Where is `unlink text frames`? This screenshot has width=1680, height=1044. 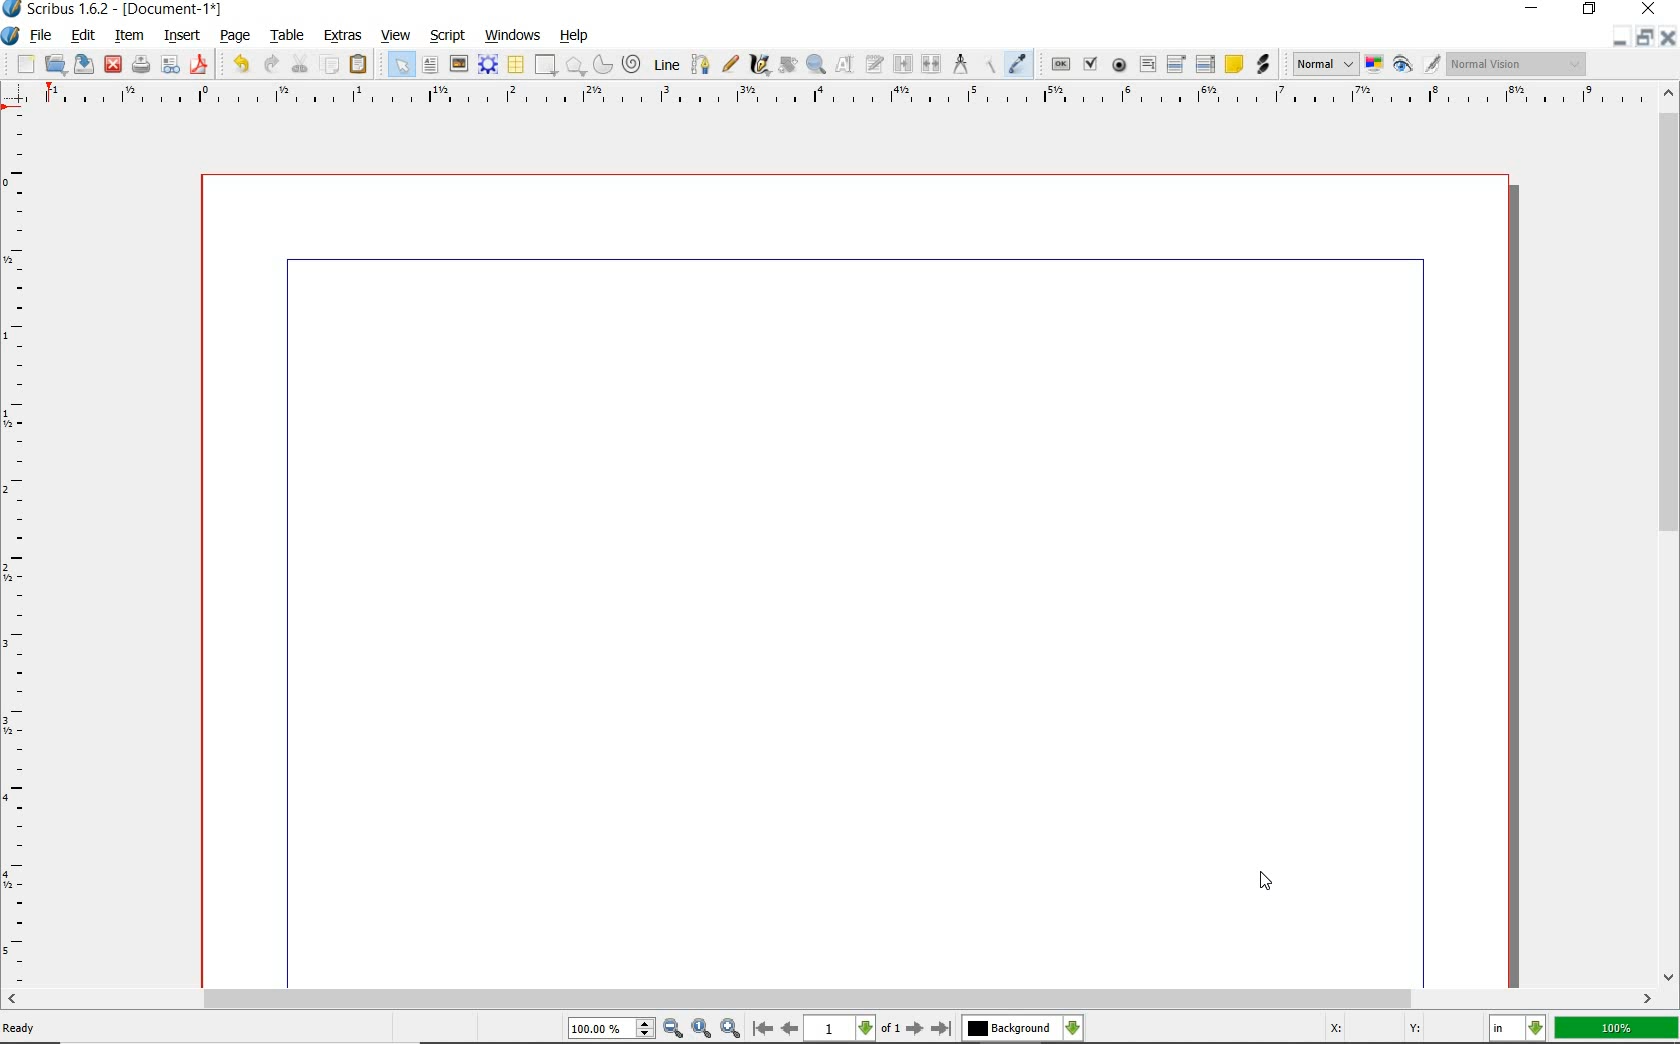
unlink text frames is located at coordinates (931, 64).